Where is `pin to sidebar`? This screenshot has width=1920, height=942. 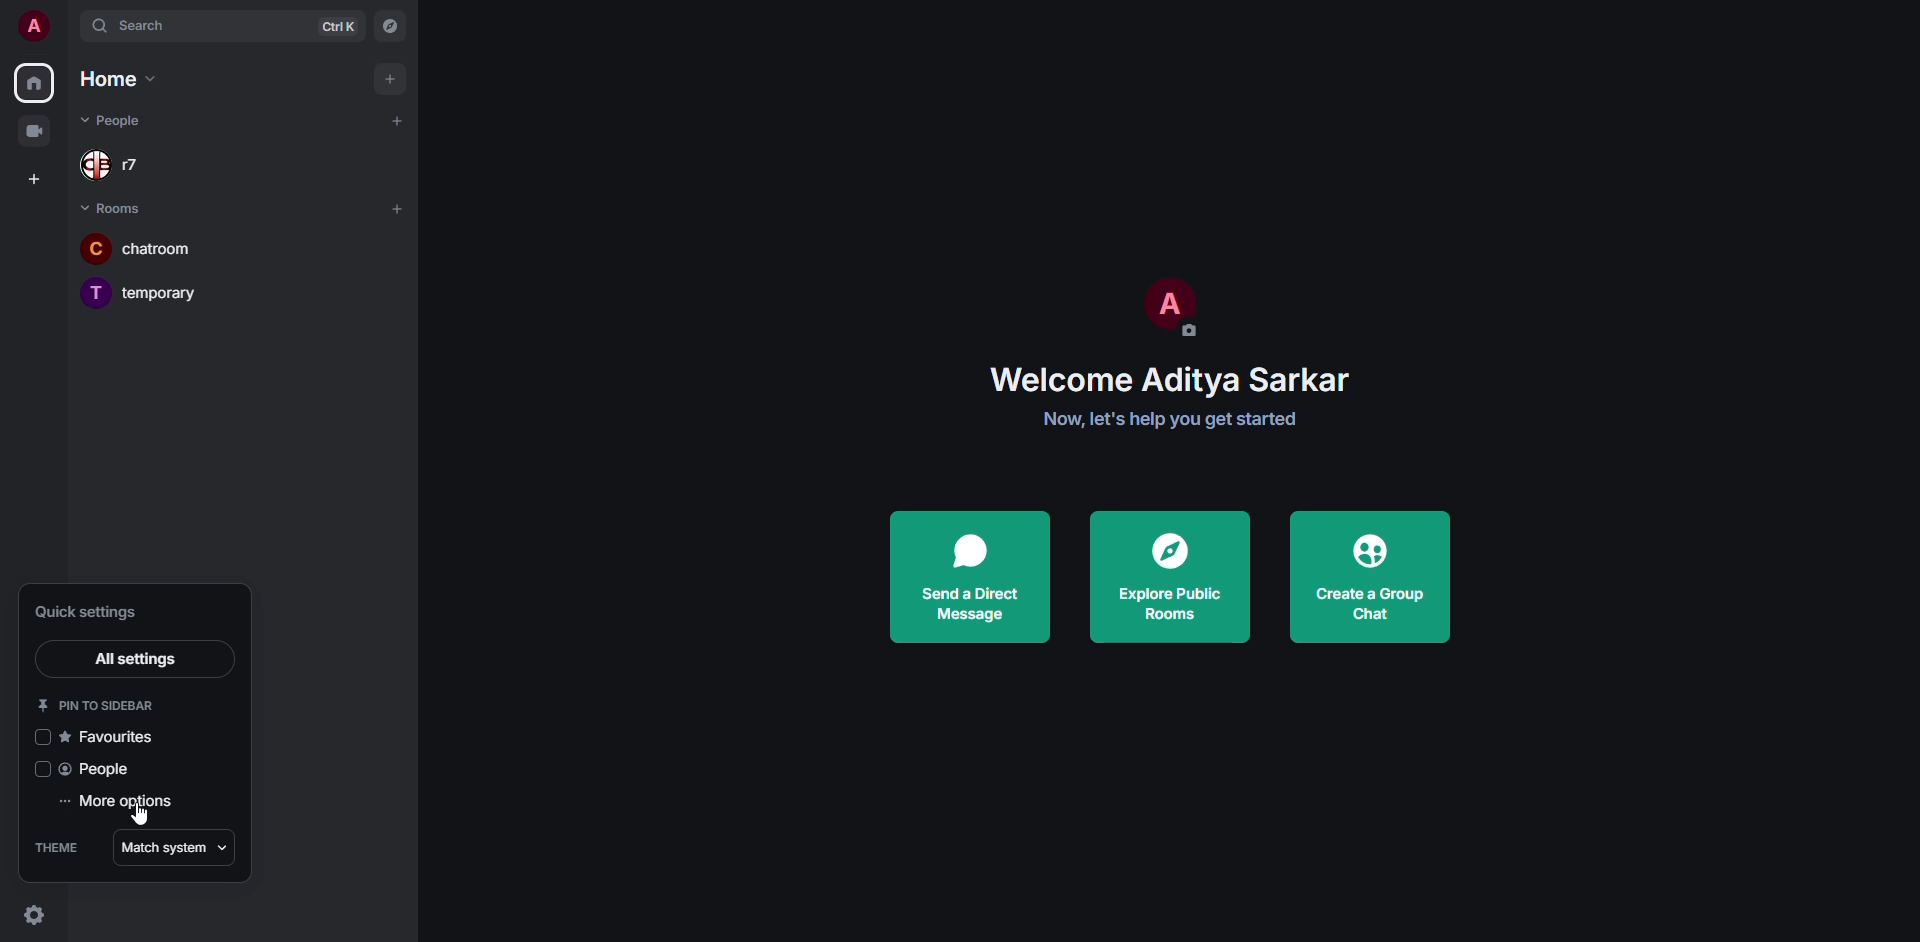 pin to sidebar is located at coordinates (99, 702).